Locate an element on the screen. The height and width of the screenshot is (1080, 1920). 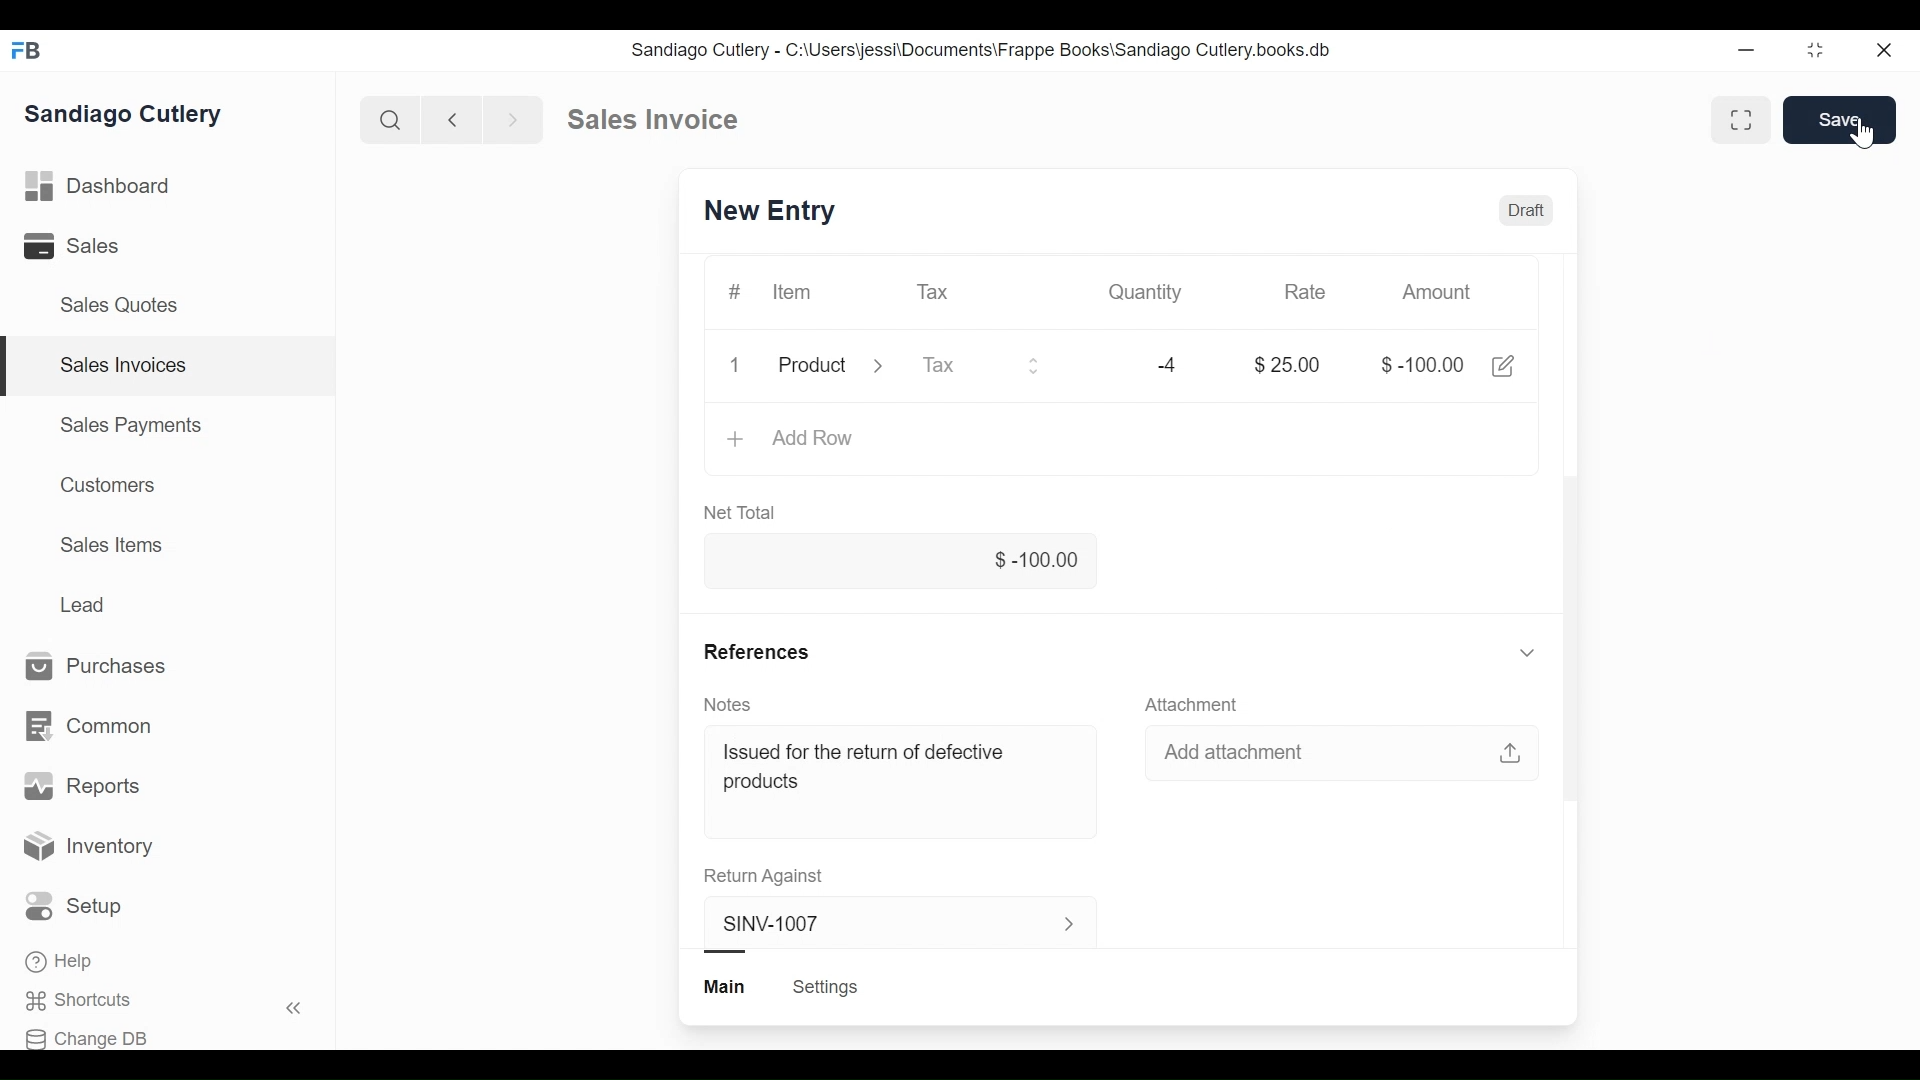
Amount is located at coordinates (1436, 292).